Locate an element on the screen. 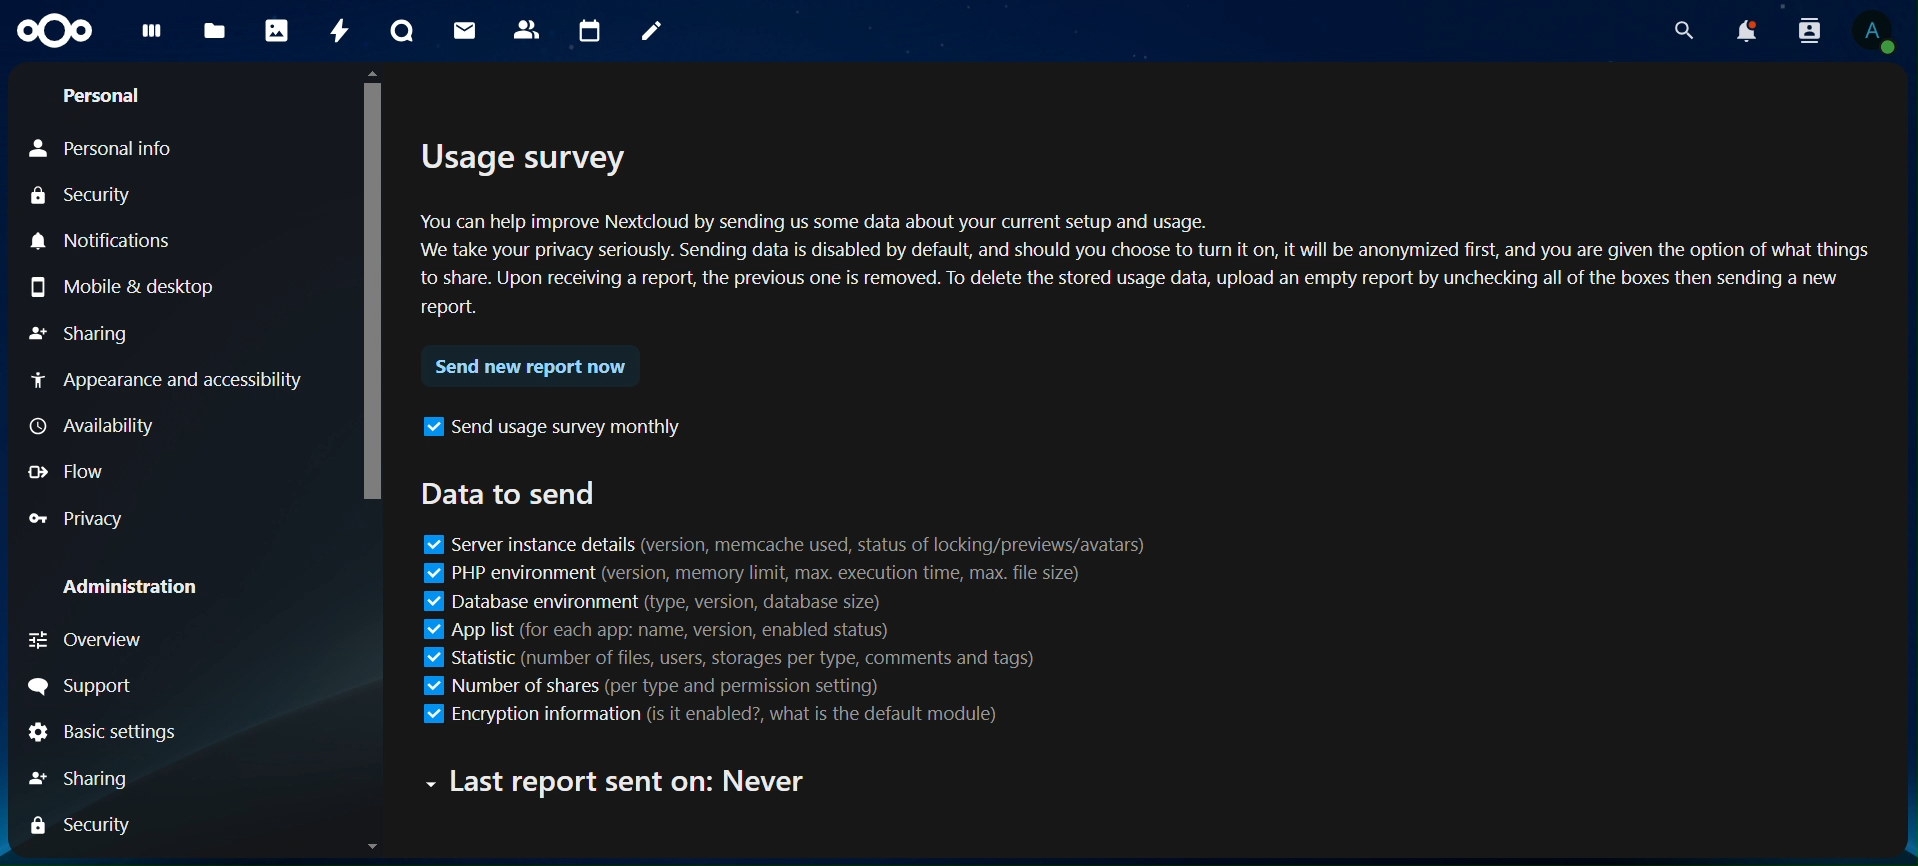 The height and width of the screenshot is (866, 1918). number of shares is located at coordinates (657, 688).